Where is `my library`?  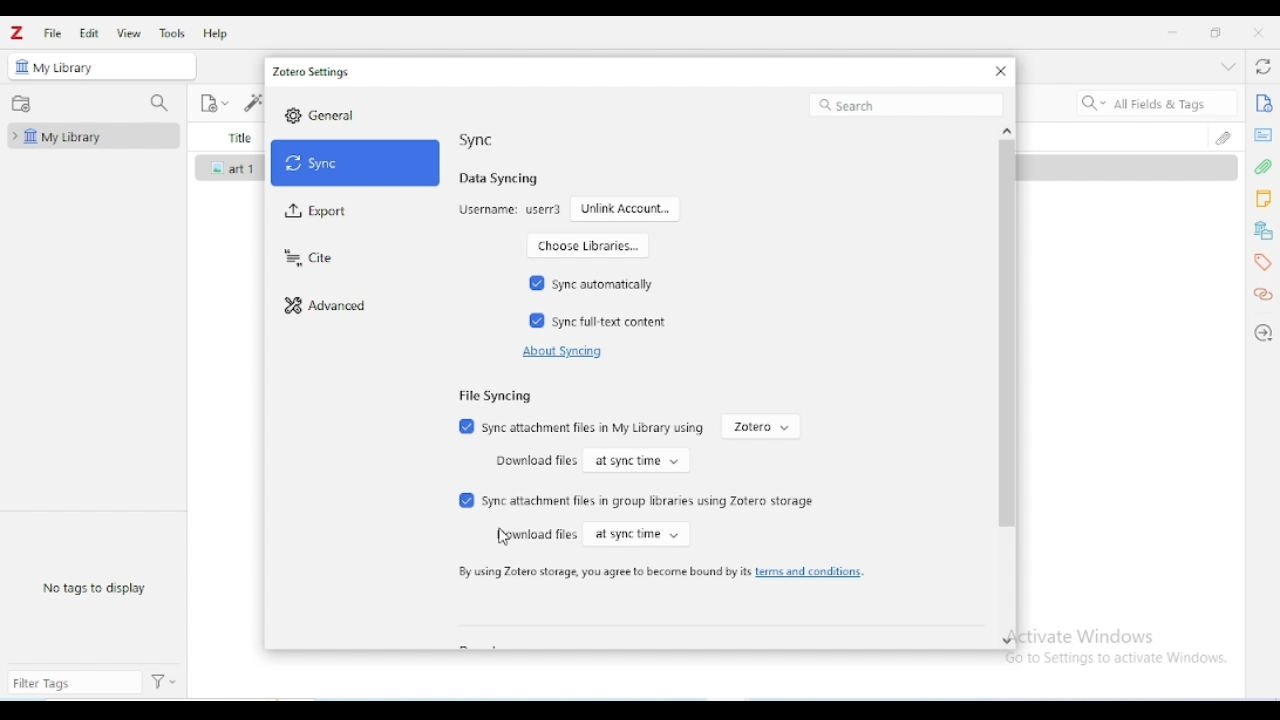
my library is located at coordinates (66, 68).